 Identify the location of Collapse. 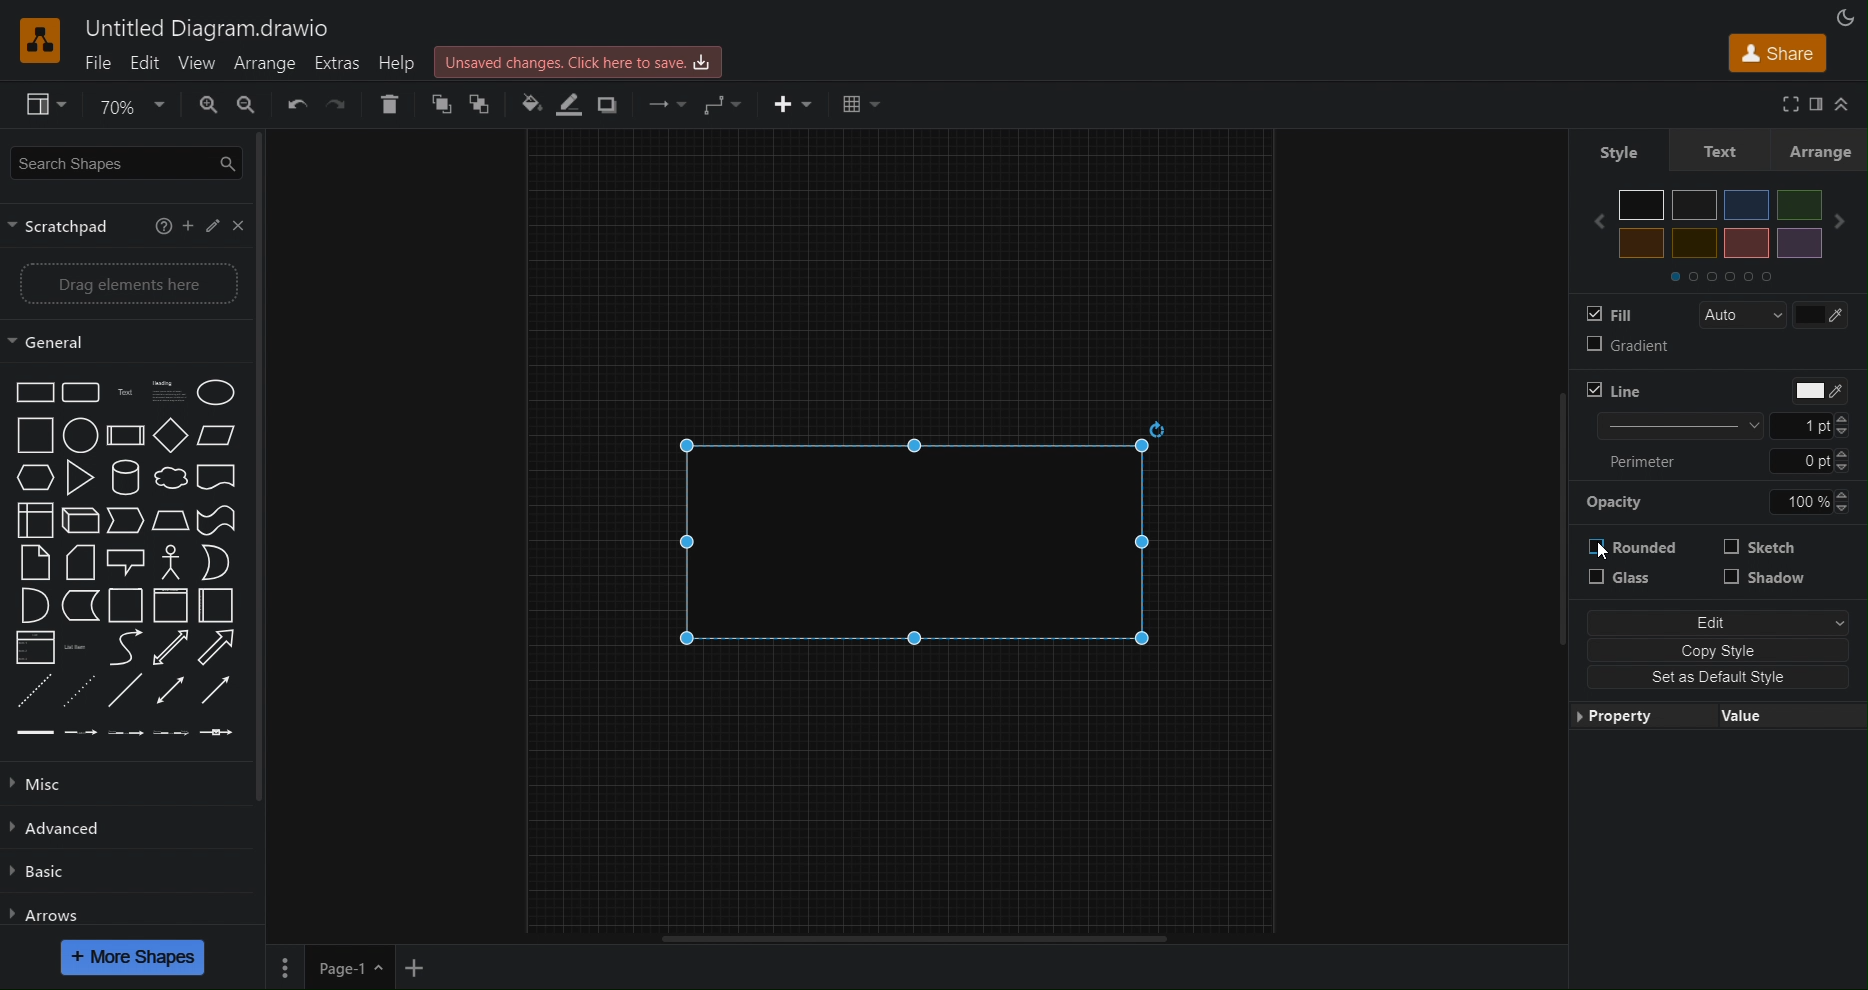
(1847, 105).